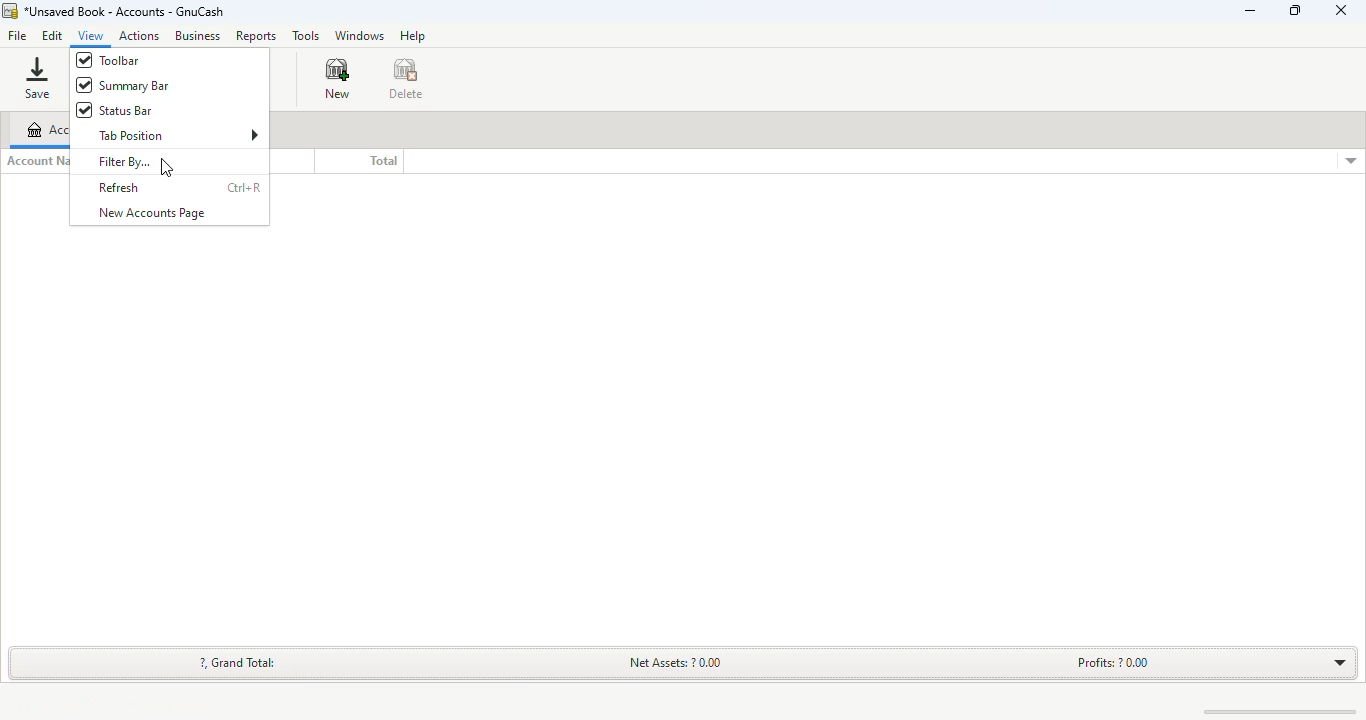  Describe the element at coordinates (412, 35) in the screenshot. I see `help` at that location.